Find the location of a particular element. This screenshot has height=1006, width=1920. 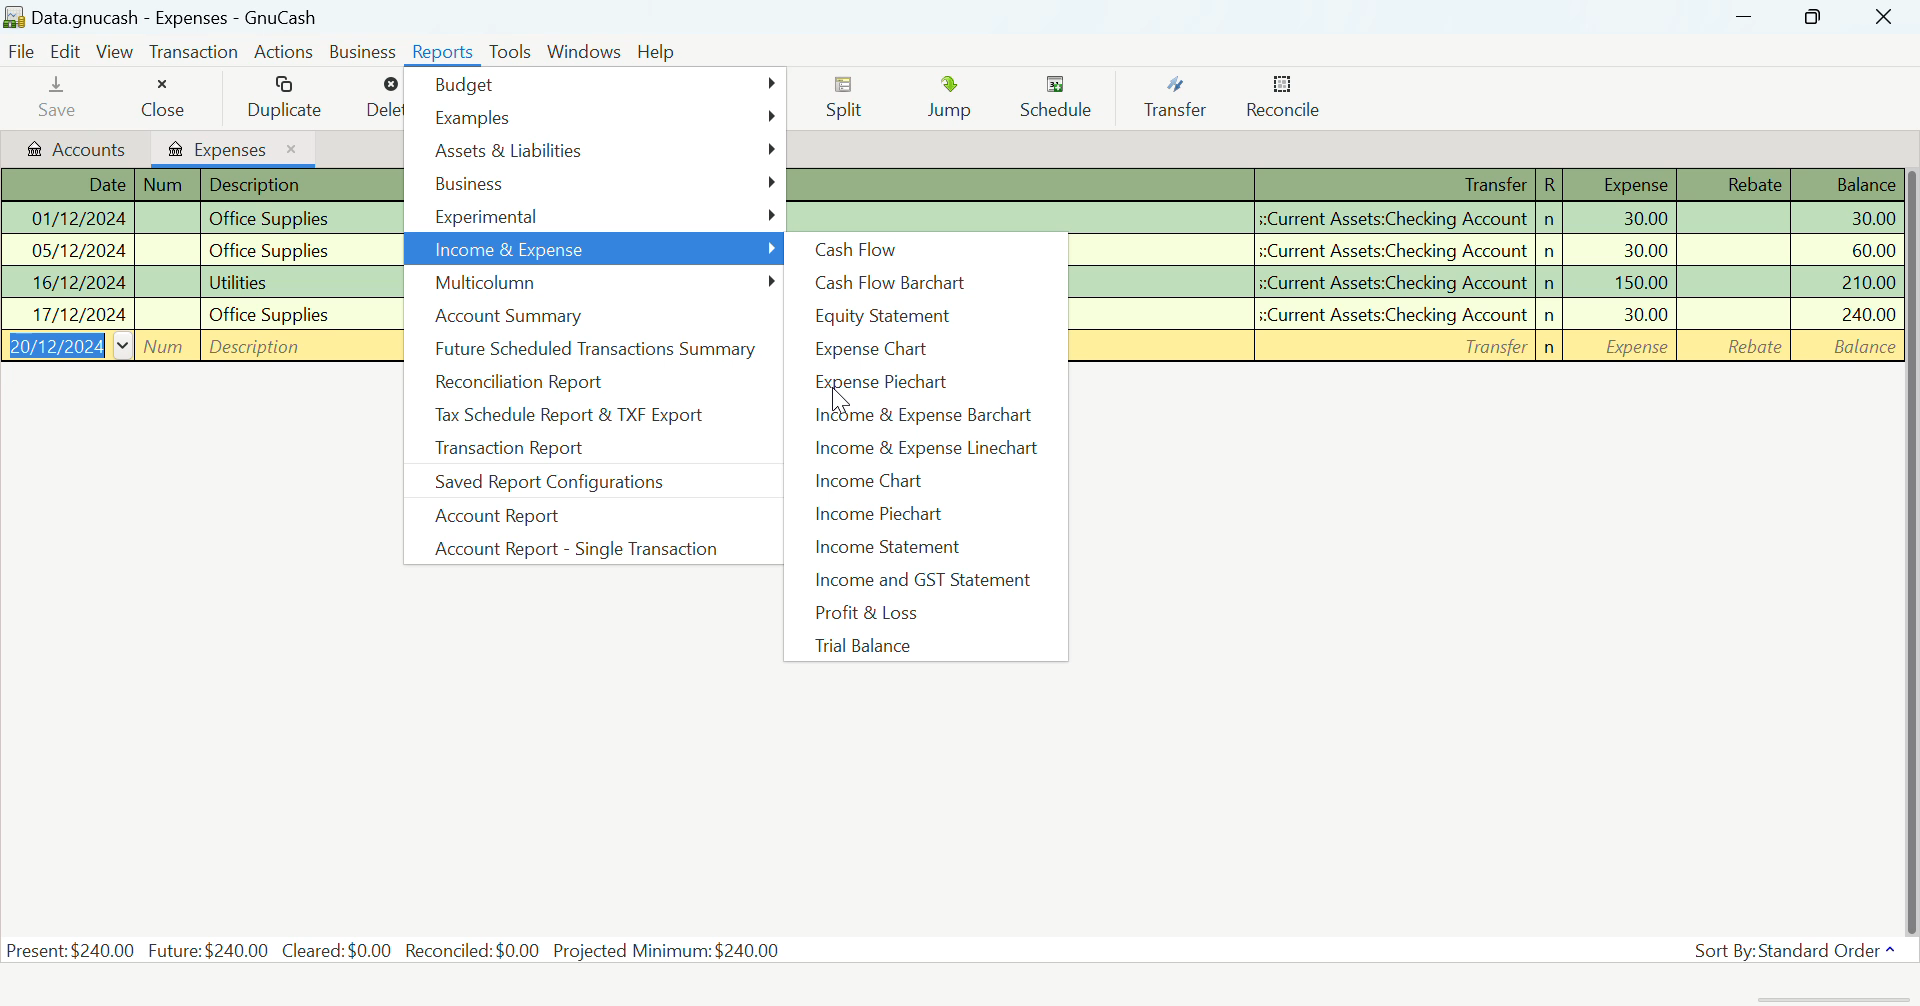

Business is located at coordinates (596, 185).